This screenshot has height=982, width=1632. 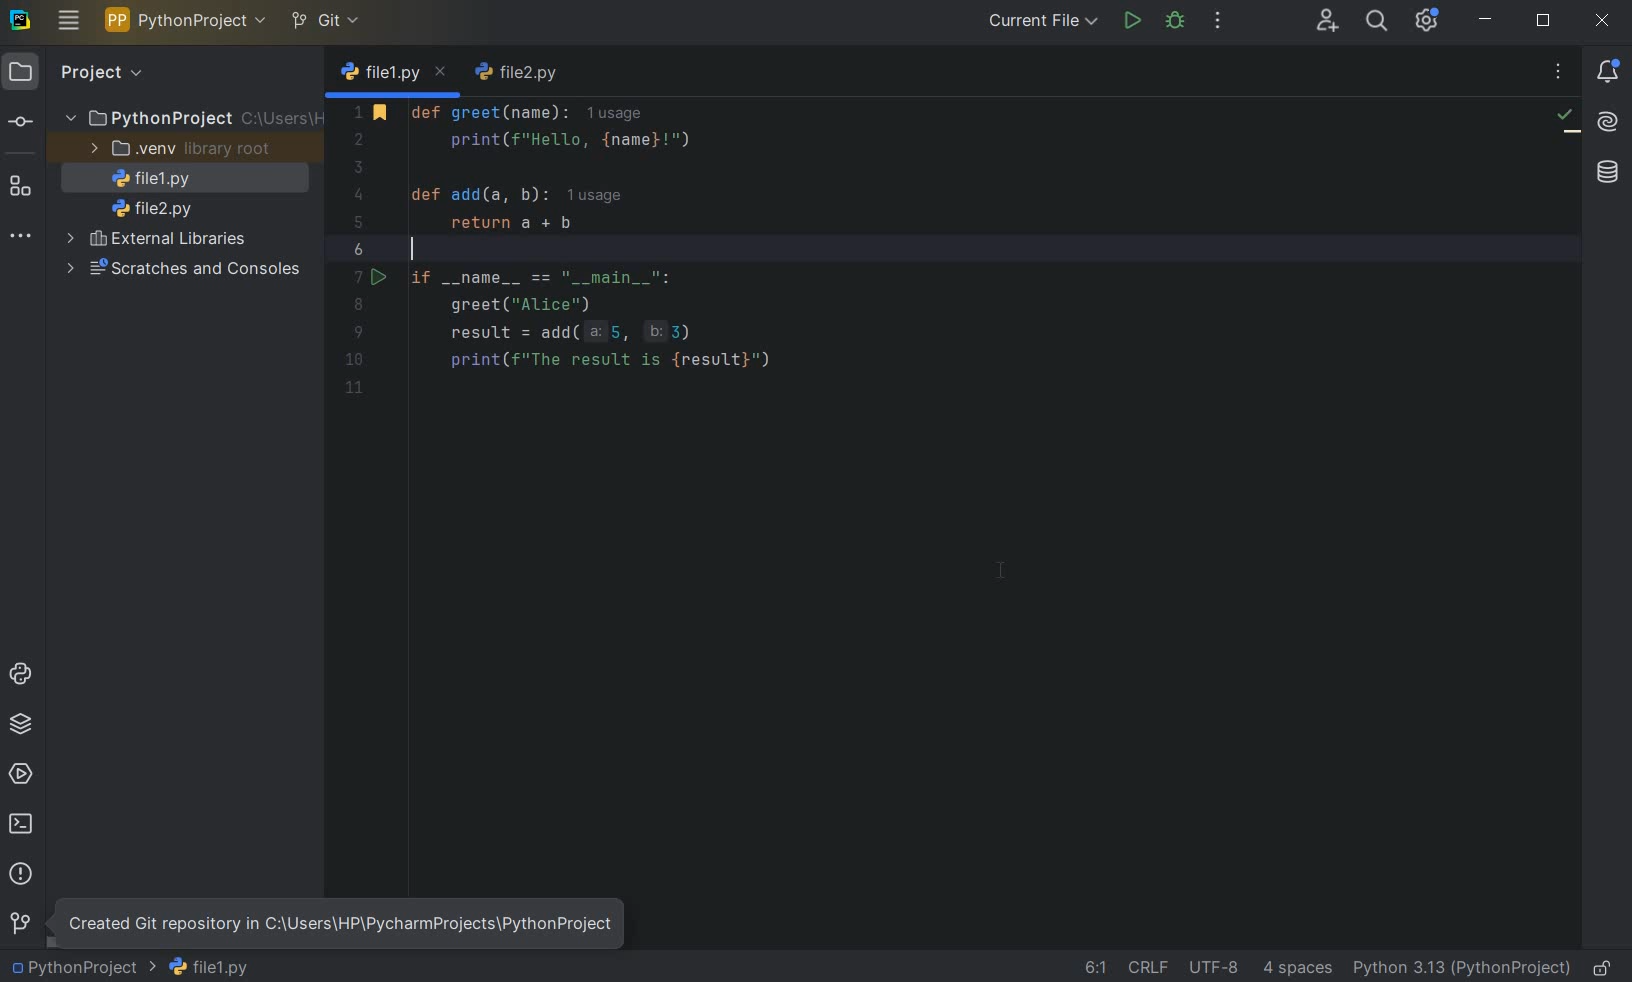 What do you see at coordinates (21, 122) in the screenshot?
I see `version control` at bounding box center [21, 122].